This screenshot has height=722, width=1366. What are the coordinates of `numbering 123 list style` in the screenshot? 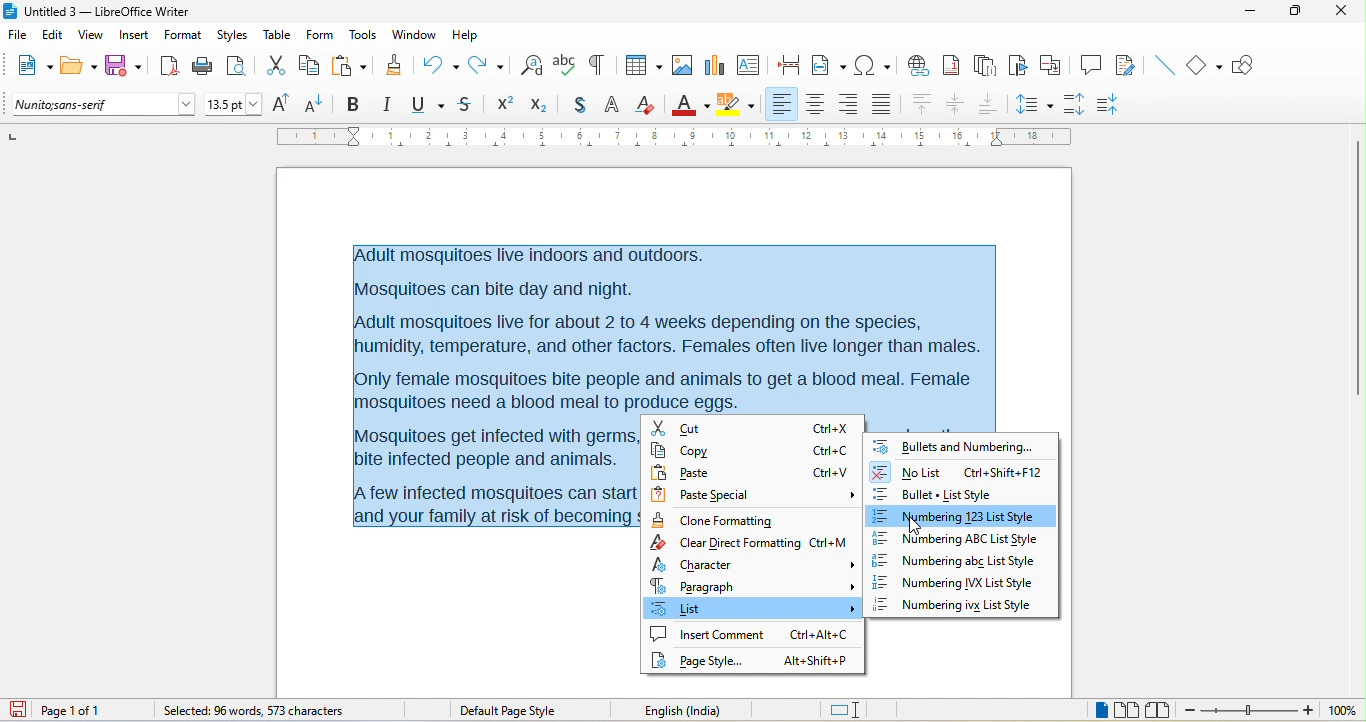 It's located at (961, 515).